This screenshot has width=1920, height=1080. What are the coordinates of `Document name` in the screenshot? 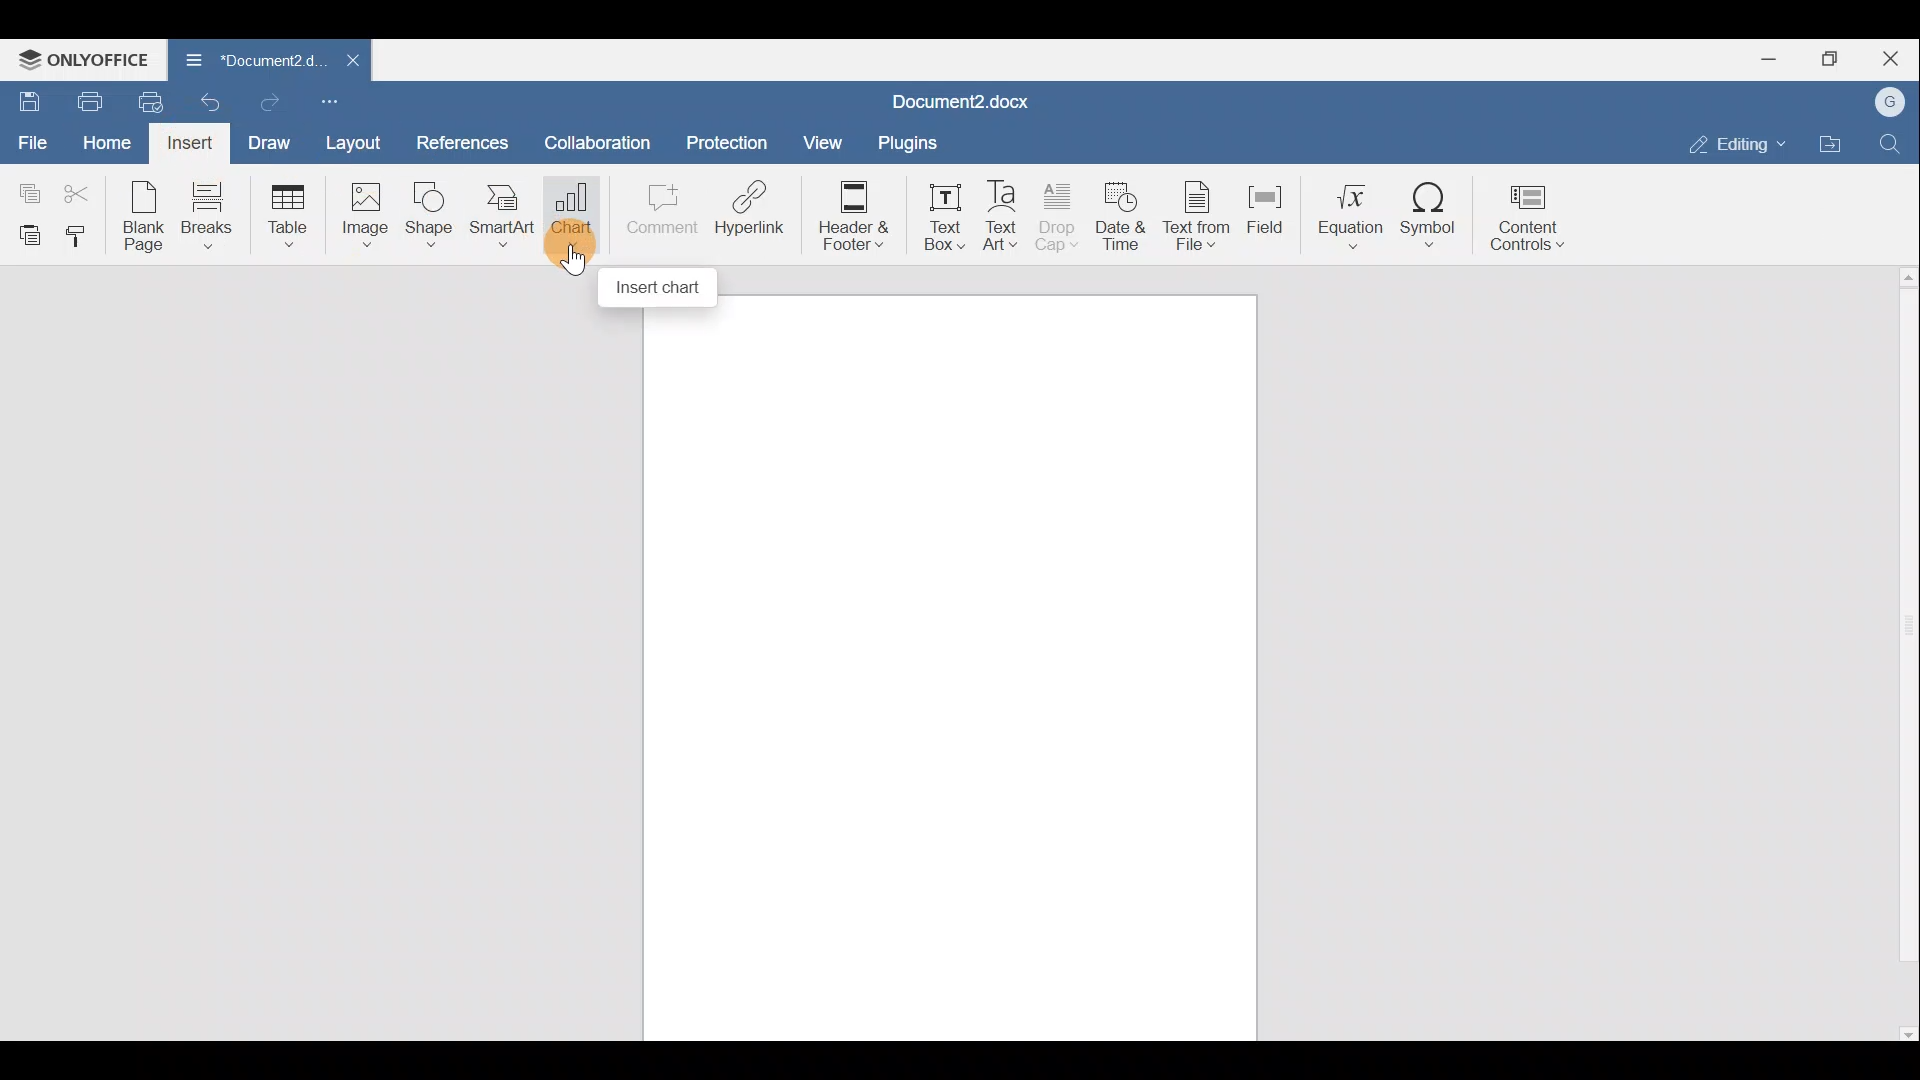 It's located at (973, 99).